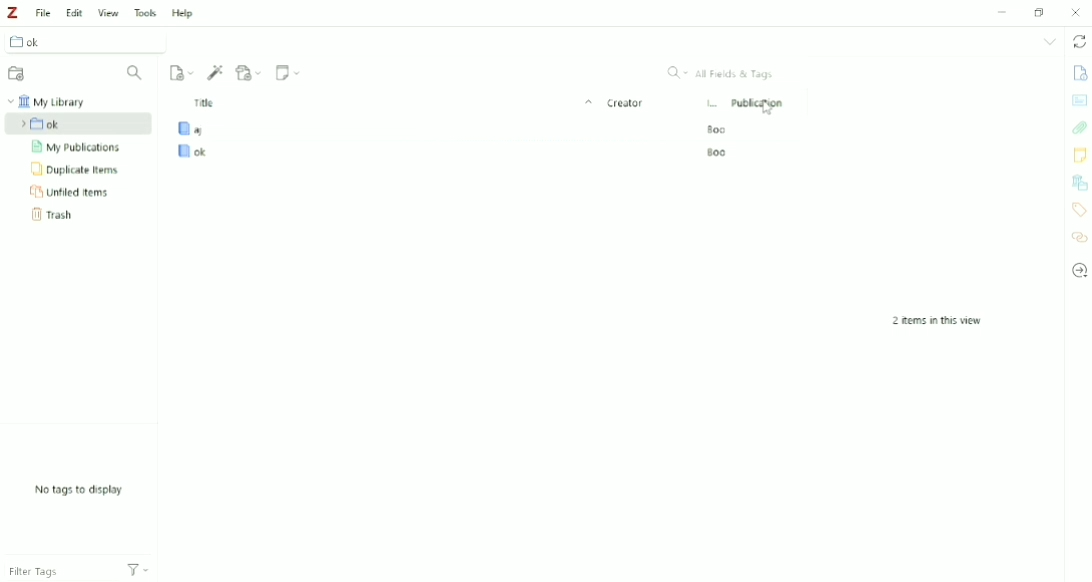 The image size is (1092, 582). What do you see at coordinates (183, 14) in the screenshot?
I see `Help` at bounding box center [183, 14].